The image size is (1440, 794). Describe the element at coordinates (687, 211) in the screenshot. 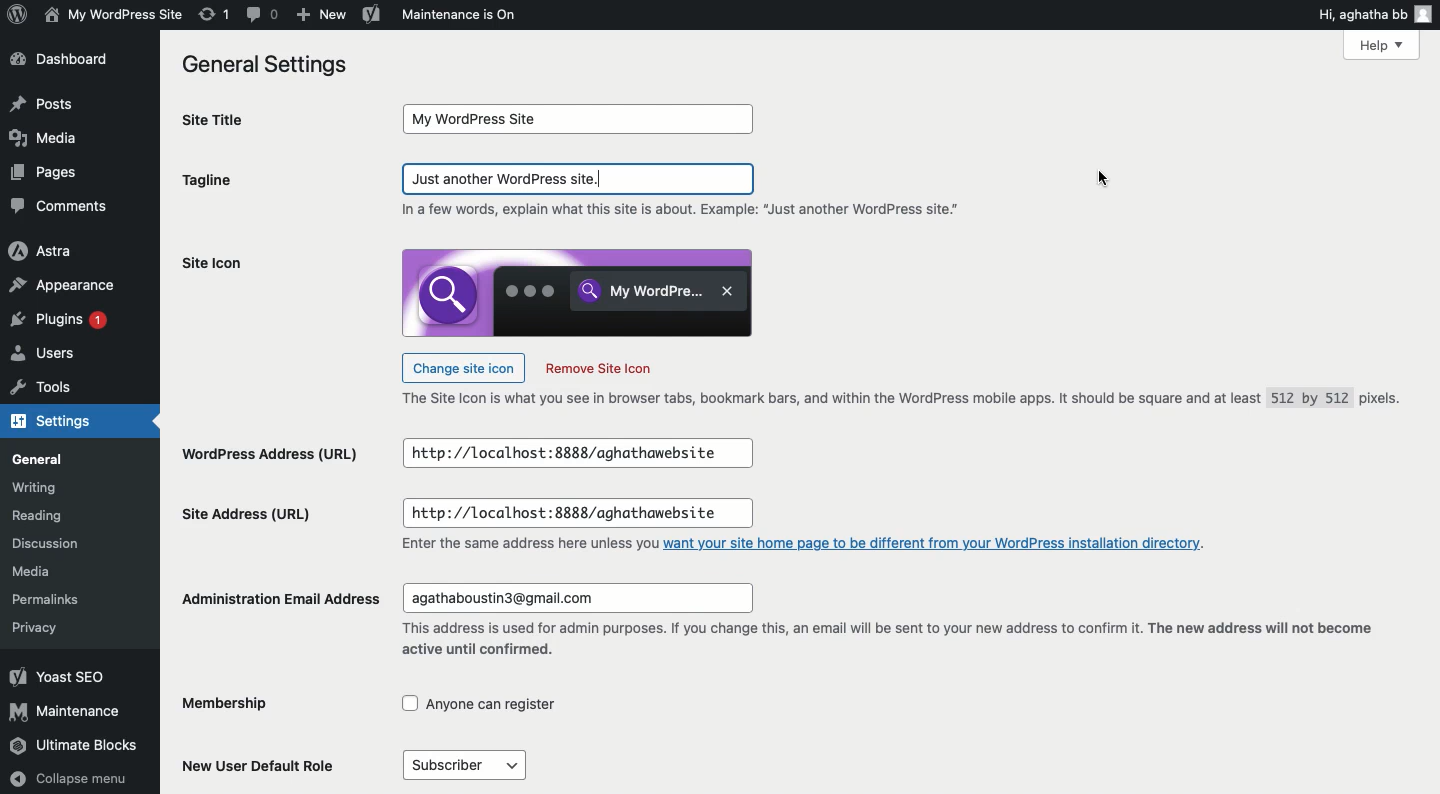

I see `text` at that location.